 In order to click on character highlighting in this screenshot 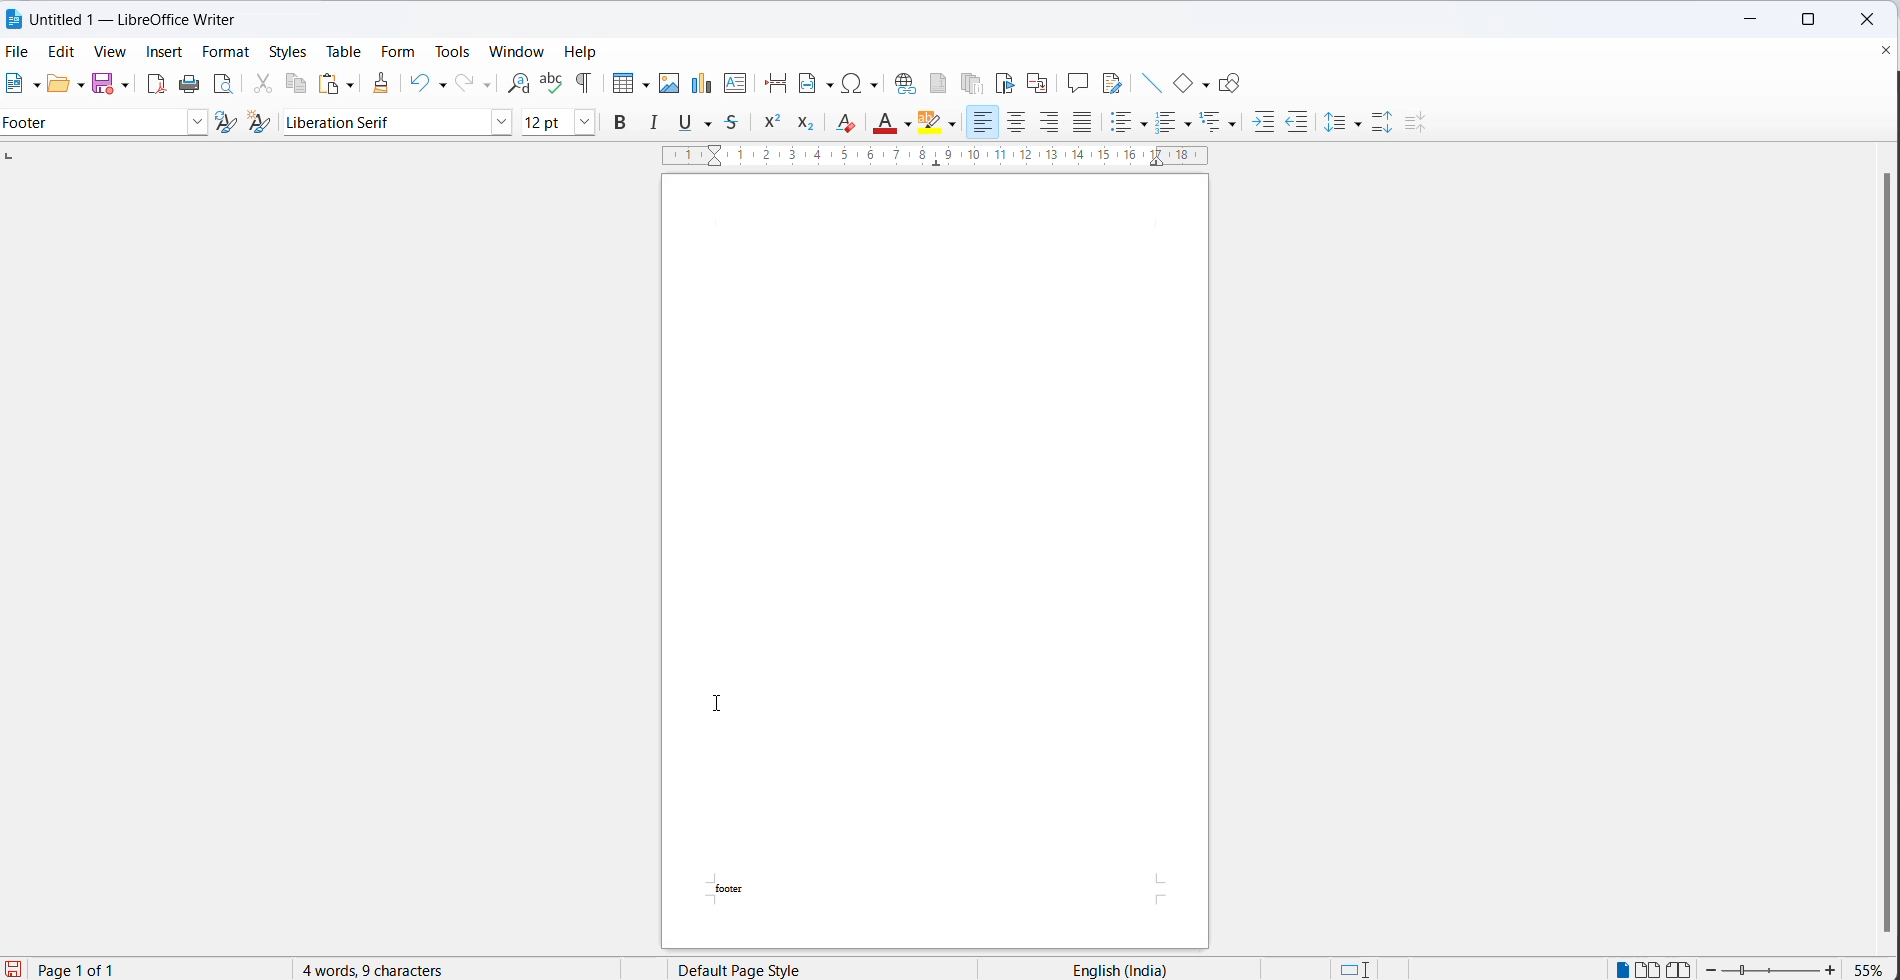, I will do `click(954, 125)`.